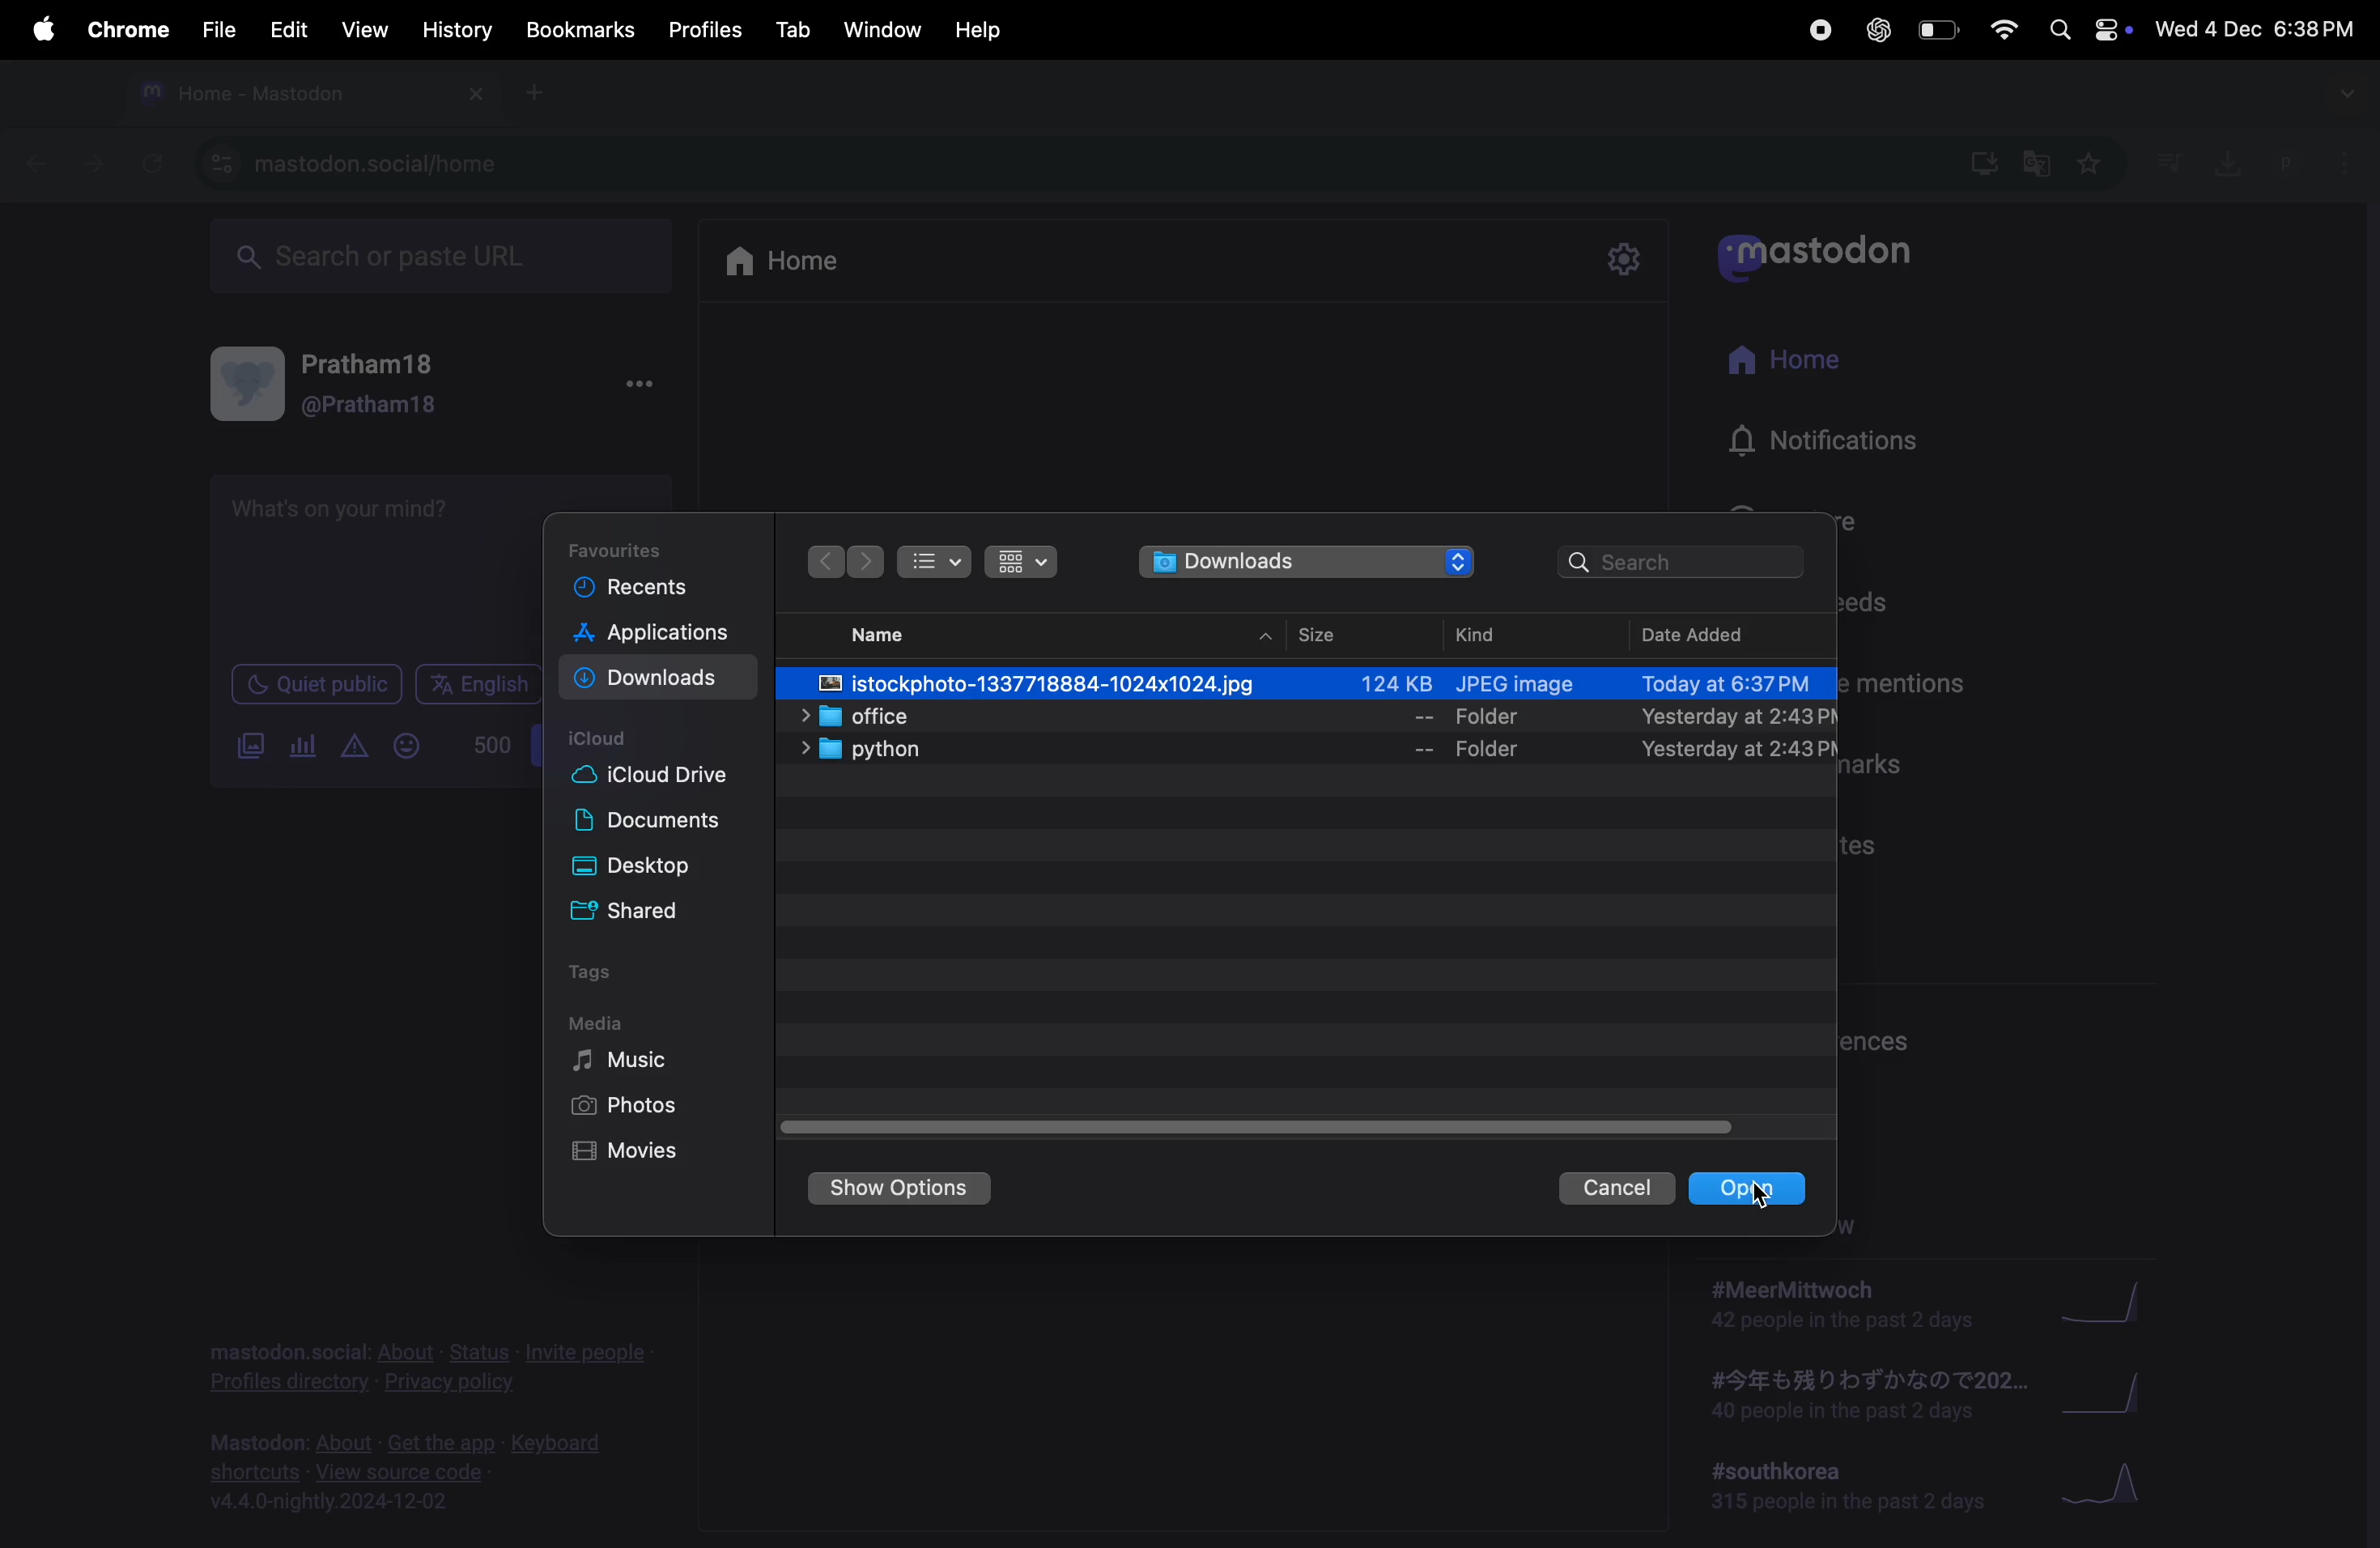  What do you see at coordinates (1308, 681) in the screenshot?
I see `photo` at bounding box center [1308, 681].